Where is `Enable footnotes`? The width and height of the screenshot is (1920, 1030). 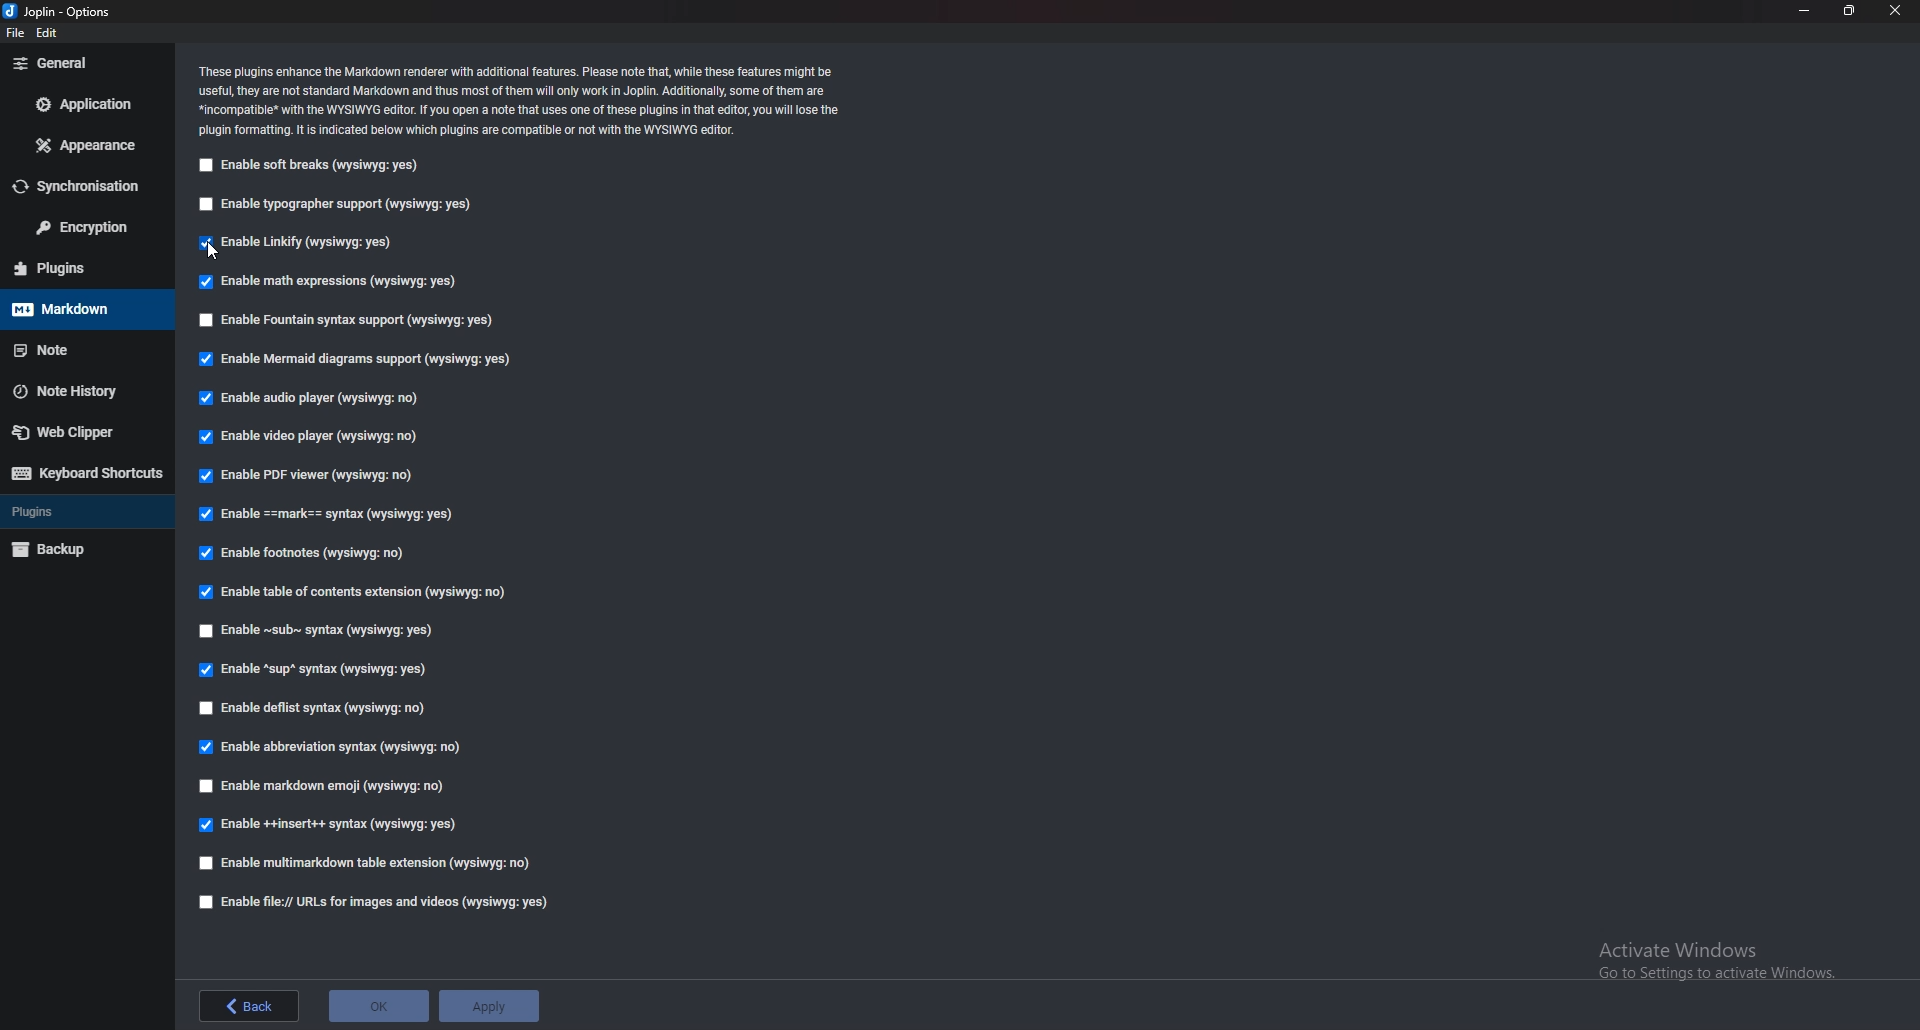
Enable footnotes is located at coordinates (303, 554).